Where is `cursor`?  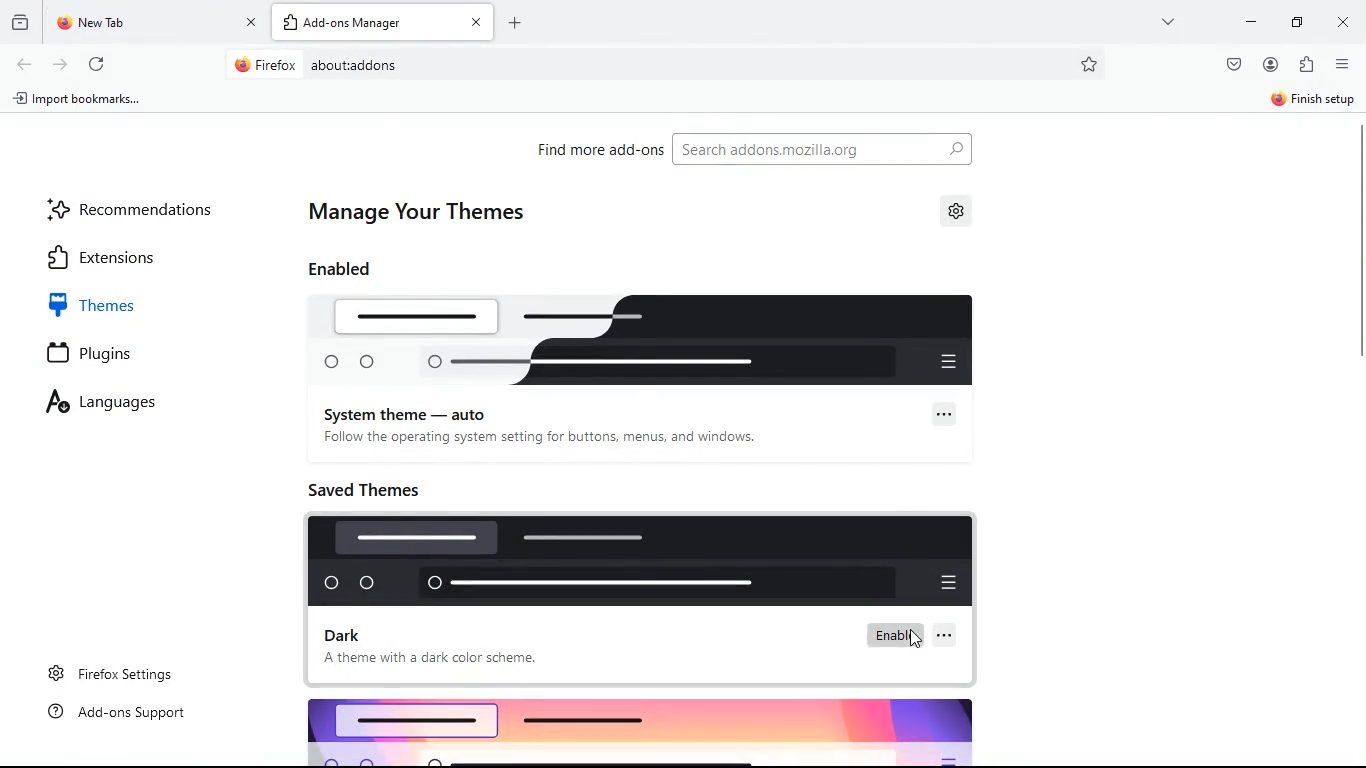
cursor is located at coordinates (915, 639).